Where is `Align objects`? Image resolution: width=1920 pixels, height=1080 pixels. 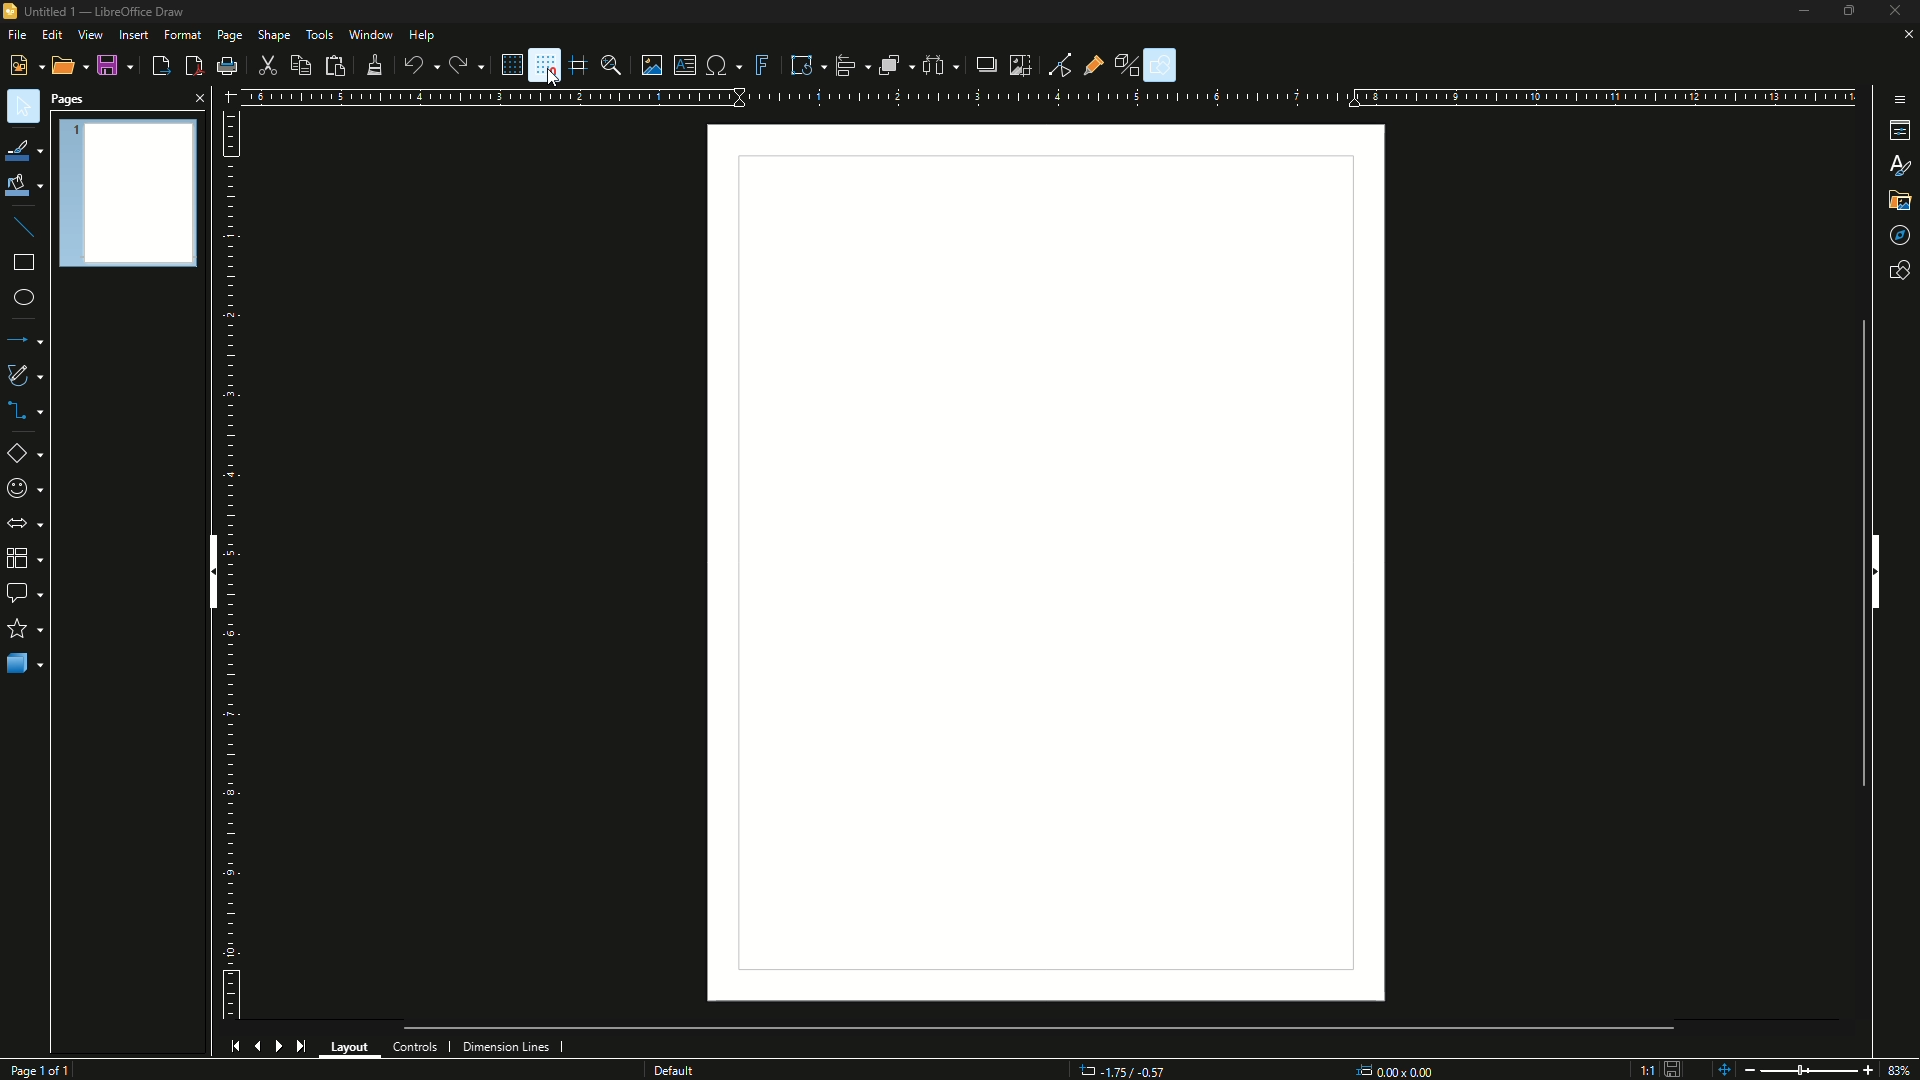 Align objects is located at coordinates (844, 67).